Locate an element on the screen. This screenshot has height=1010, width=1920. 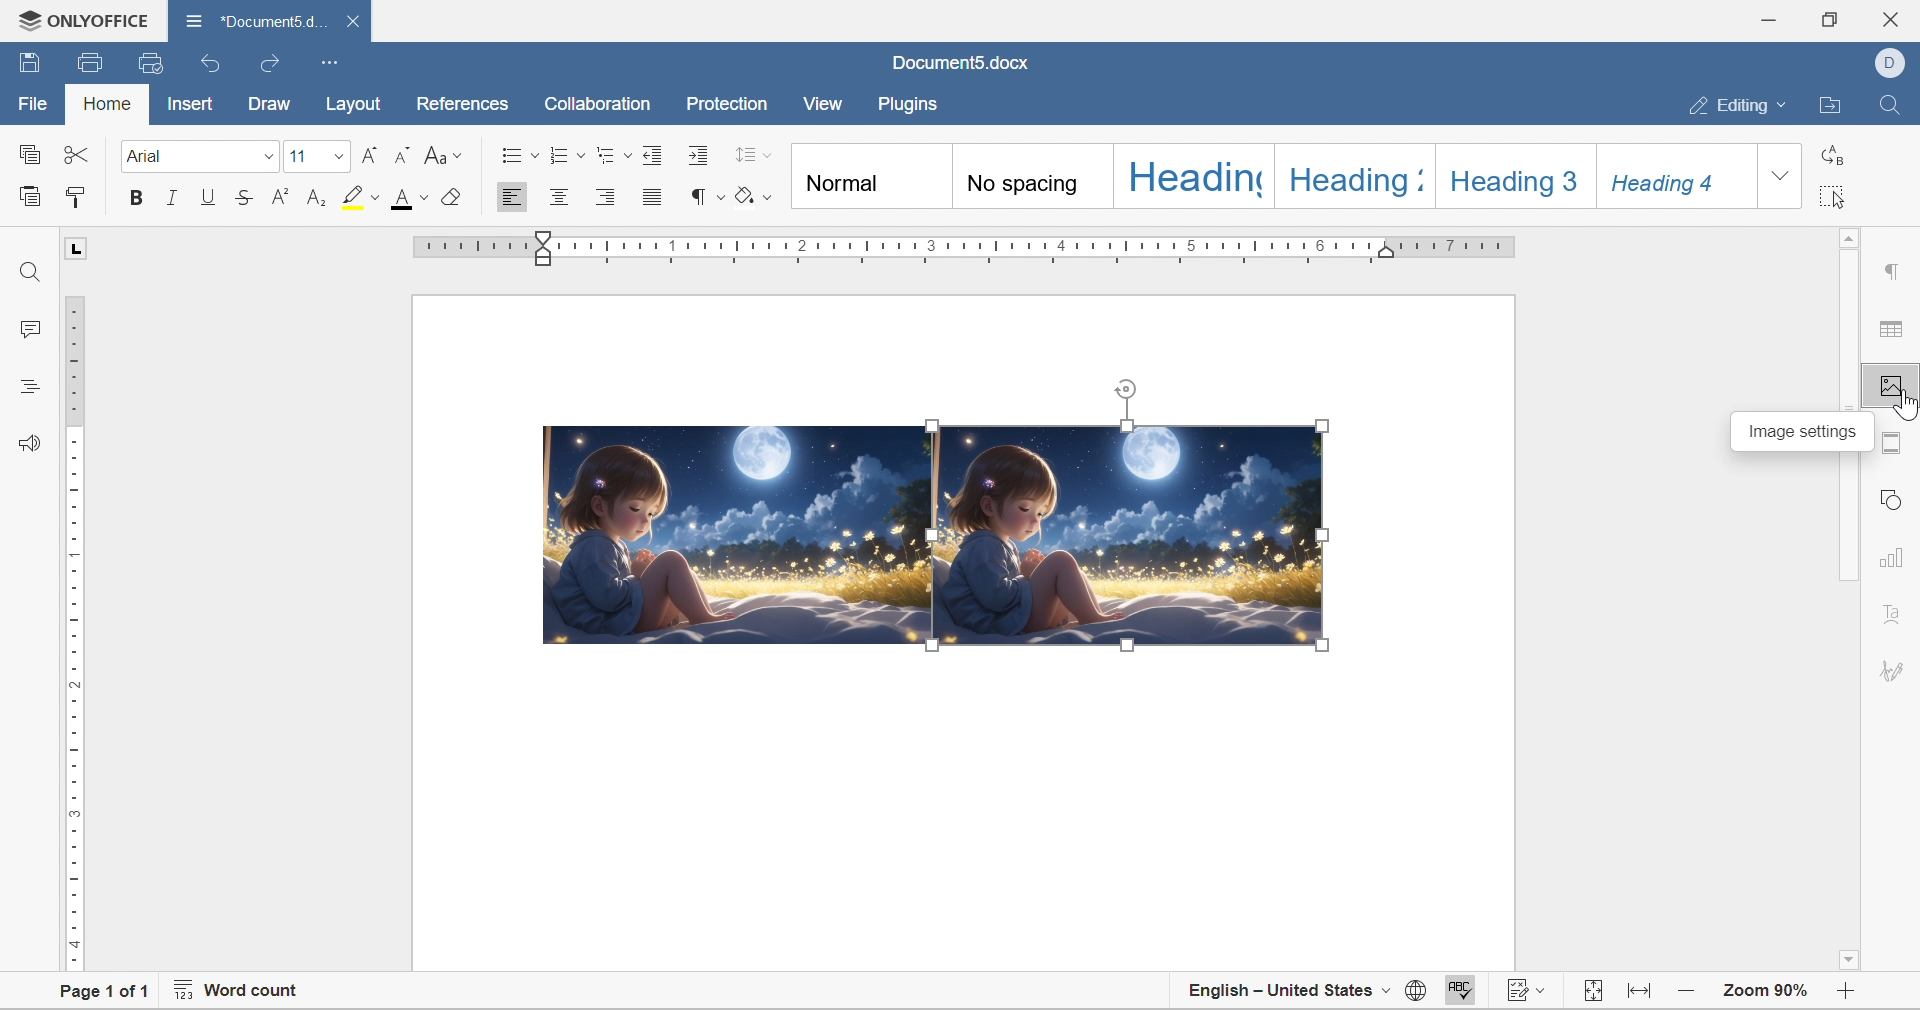
zoom in is located at coordinates (1687, 992).